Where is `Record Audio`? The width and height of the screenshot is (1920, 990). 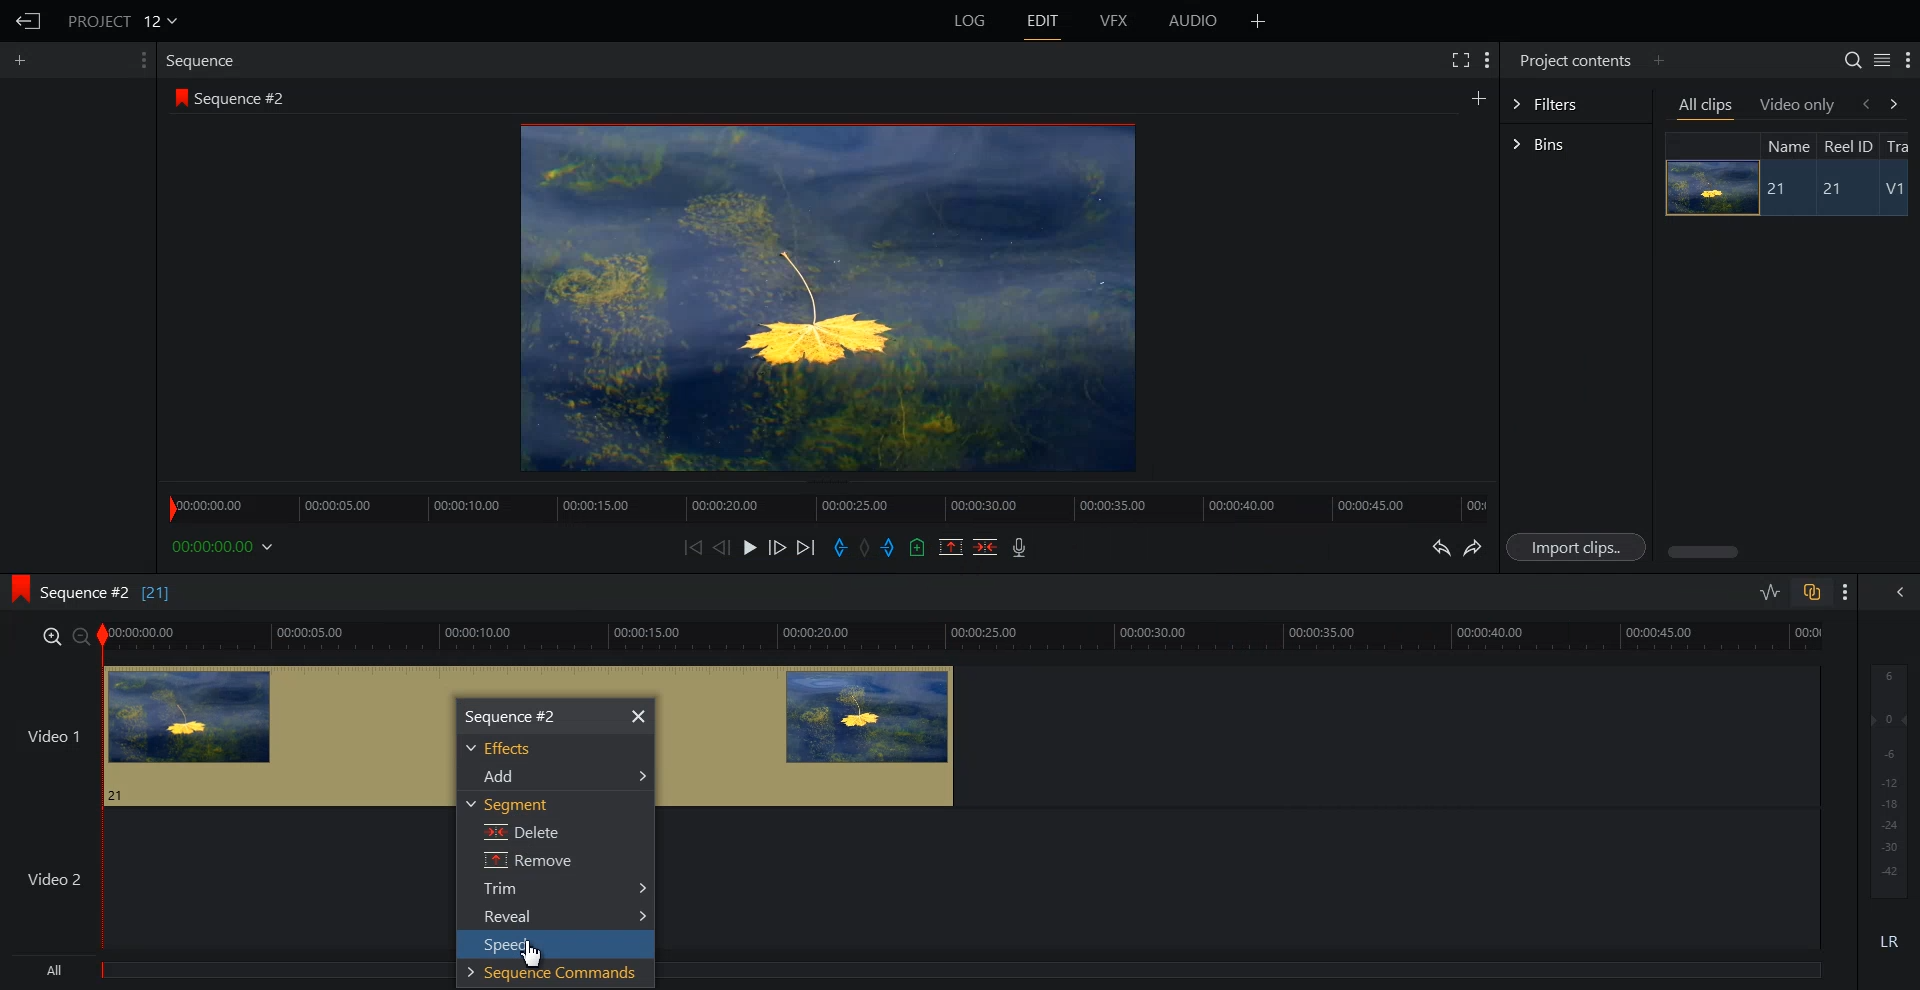 Record Audio is located at coordinates (1017, 547).